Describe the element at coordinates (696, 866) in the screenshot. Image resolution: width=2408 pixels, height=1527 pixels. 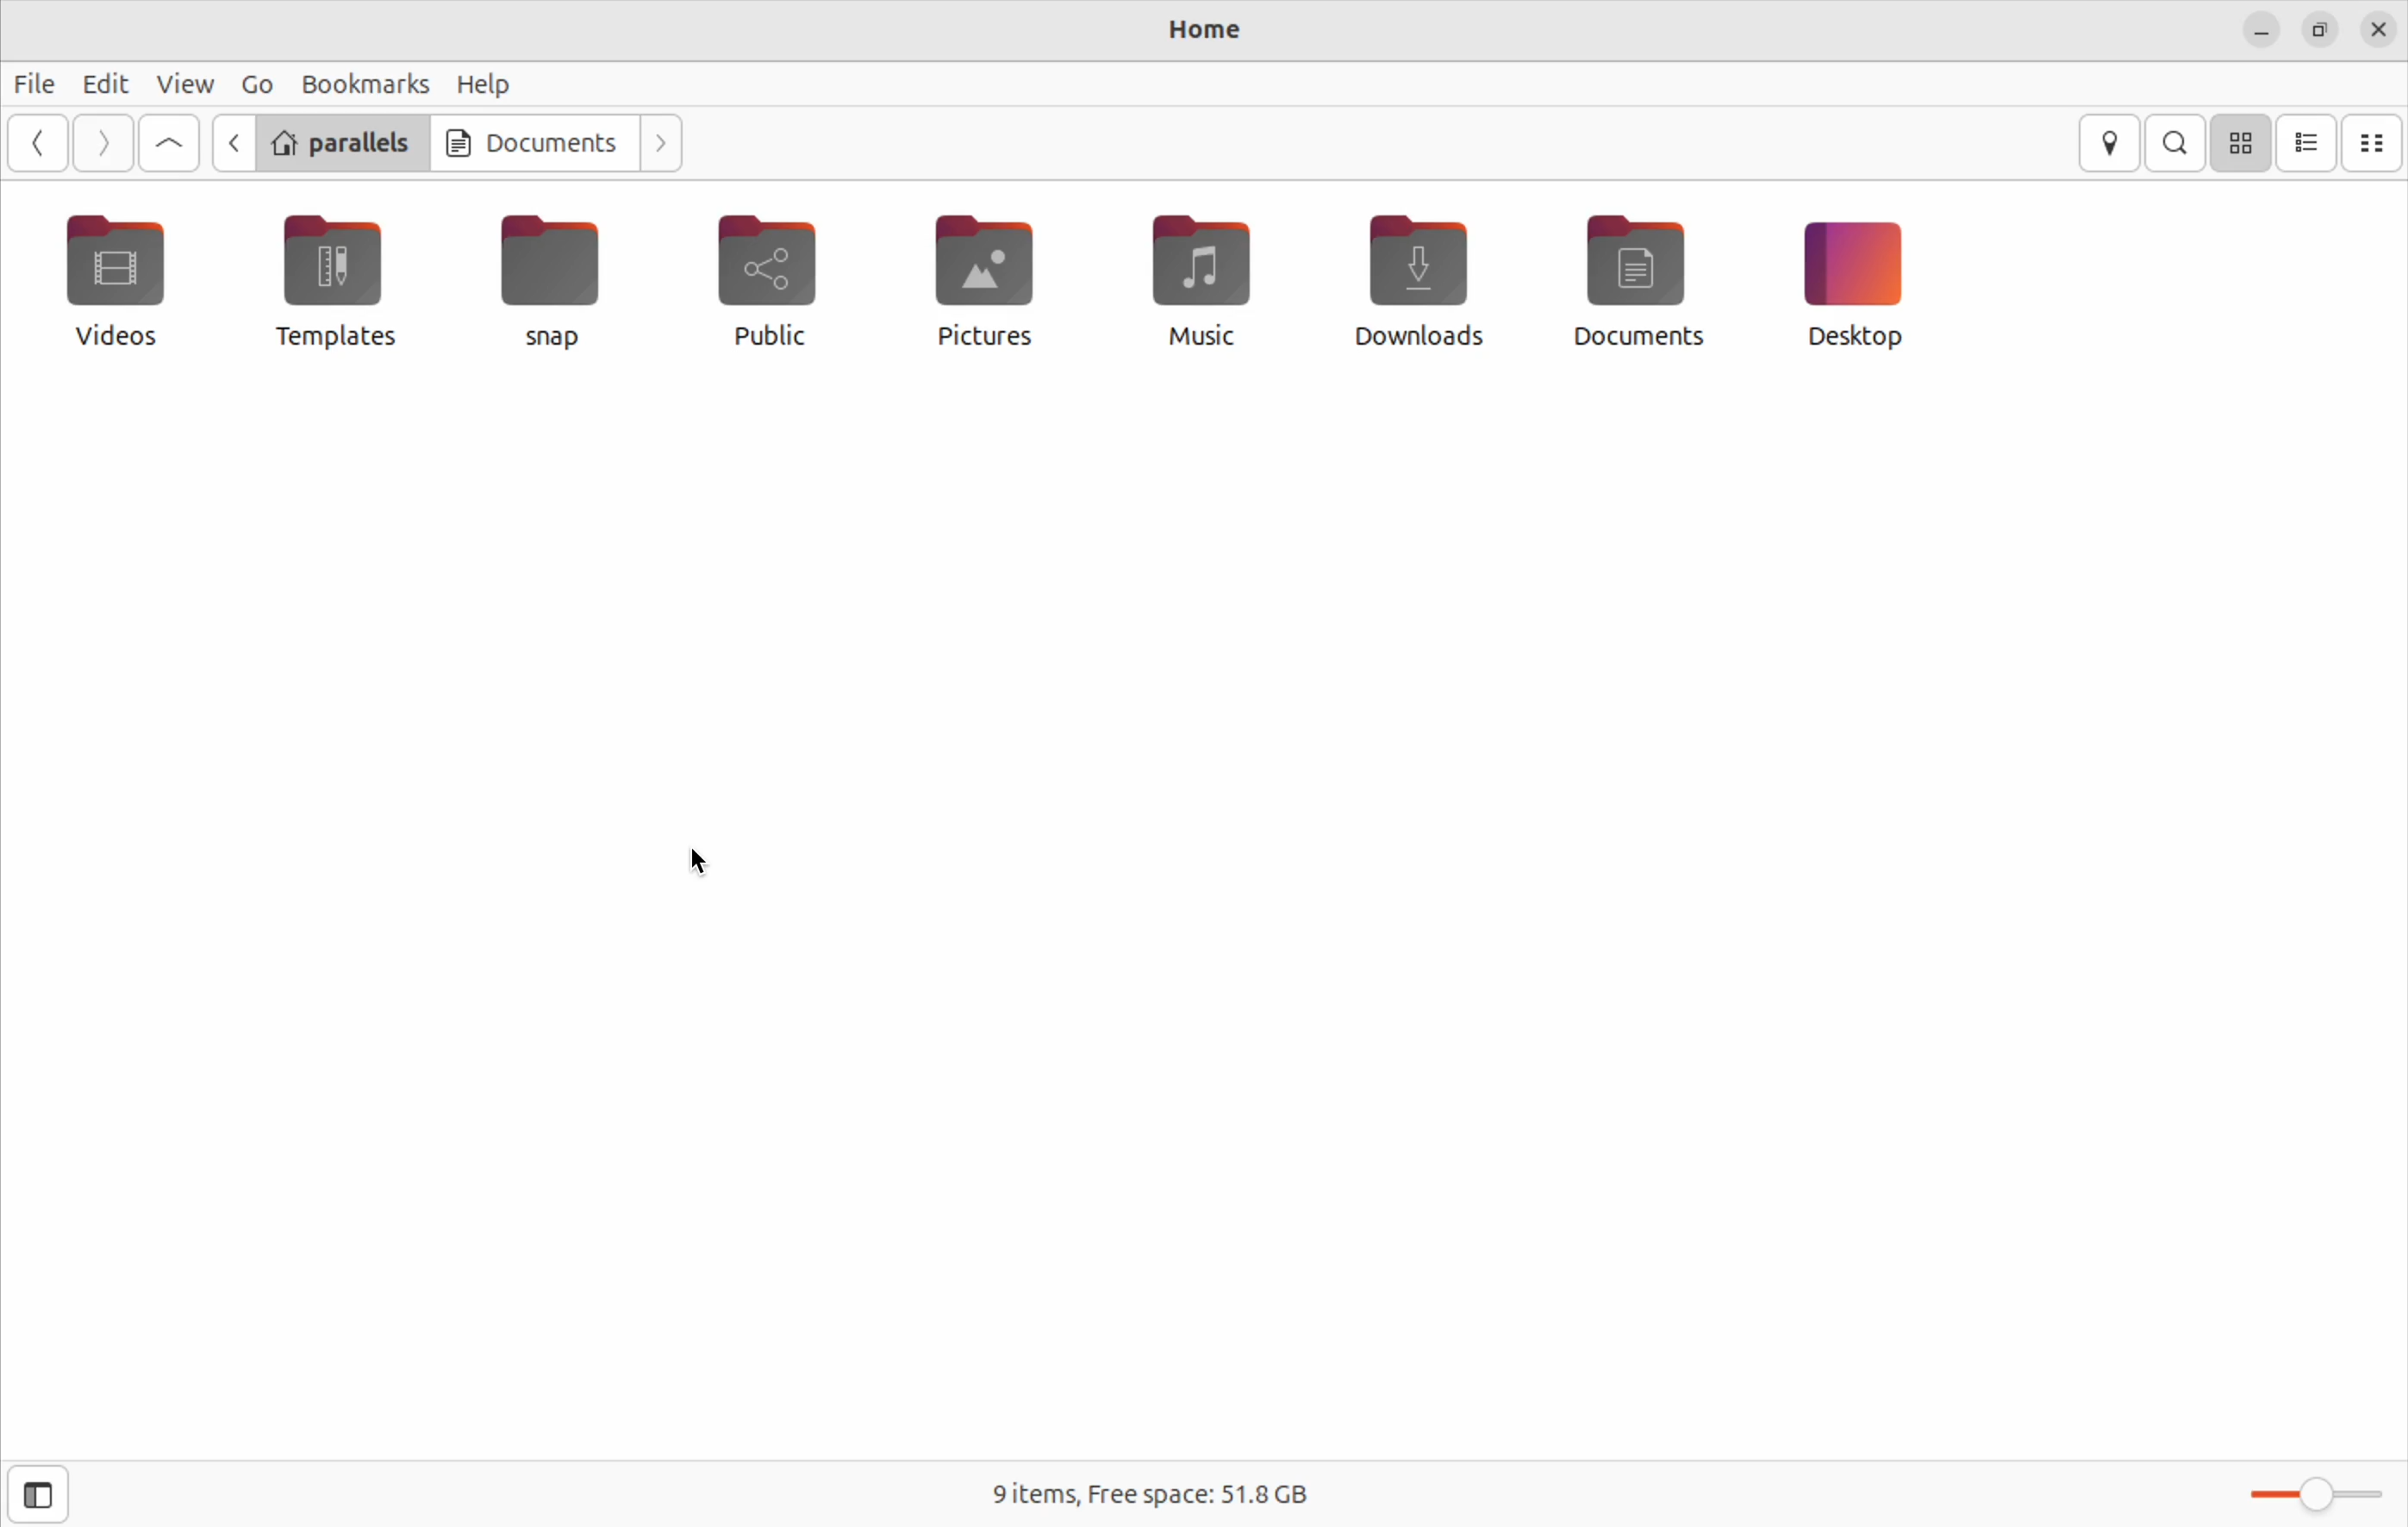
I see `cursor` at that location.